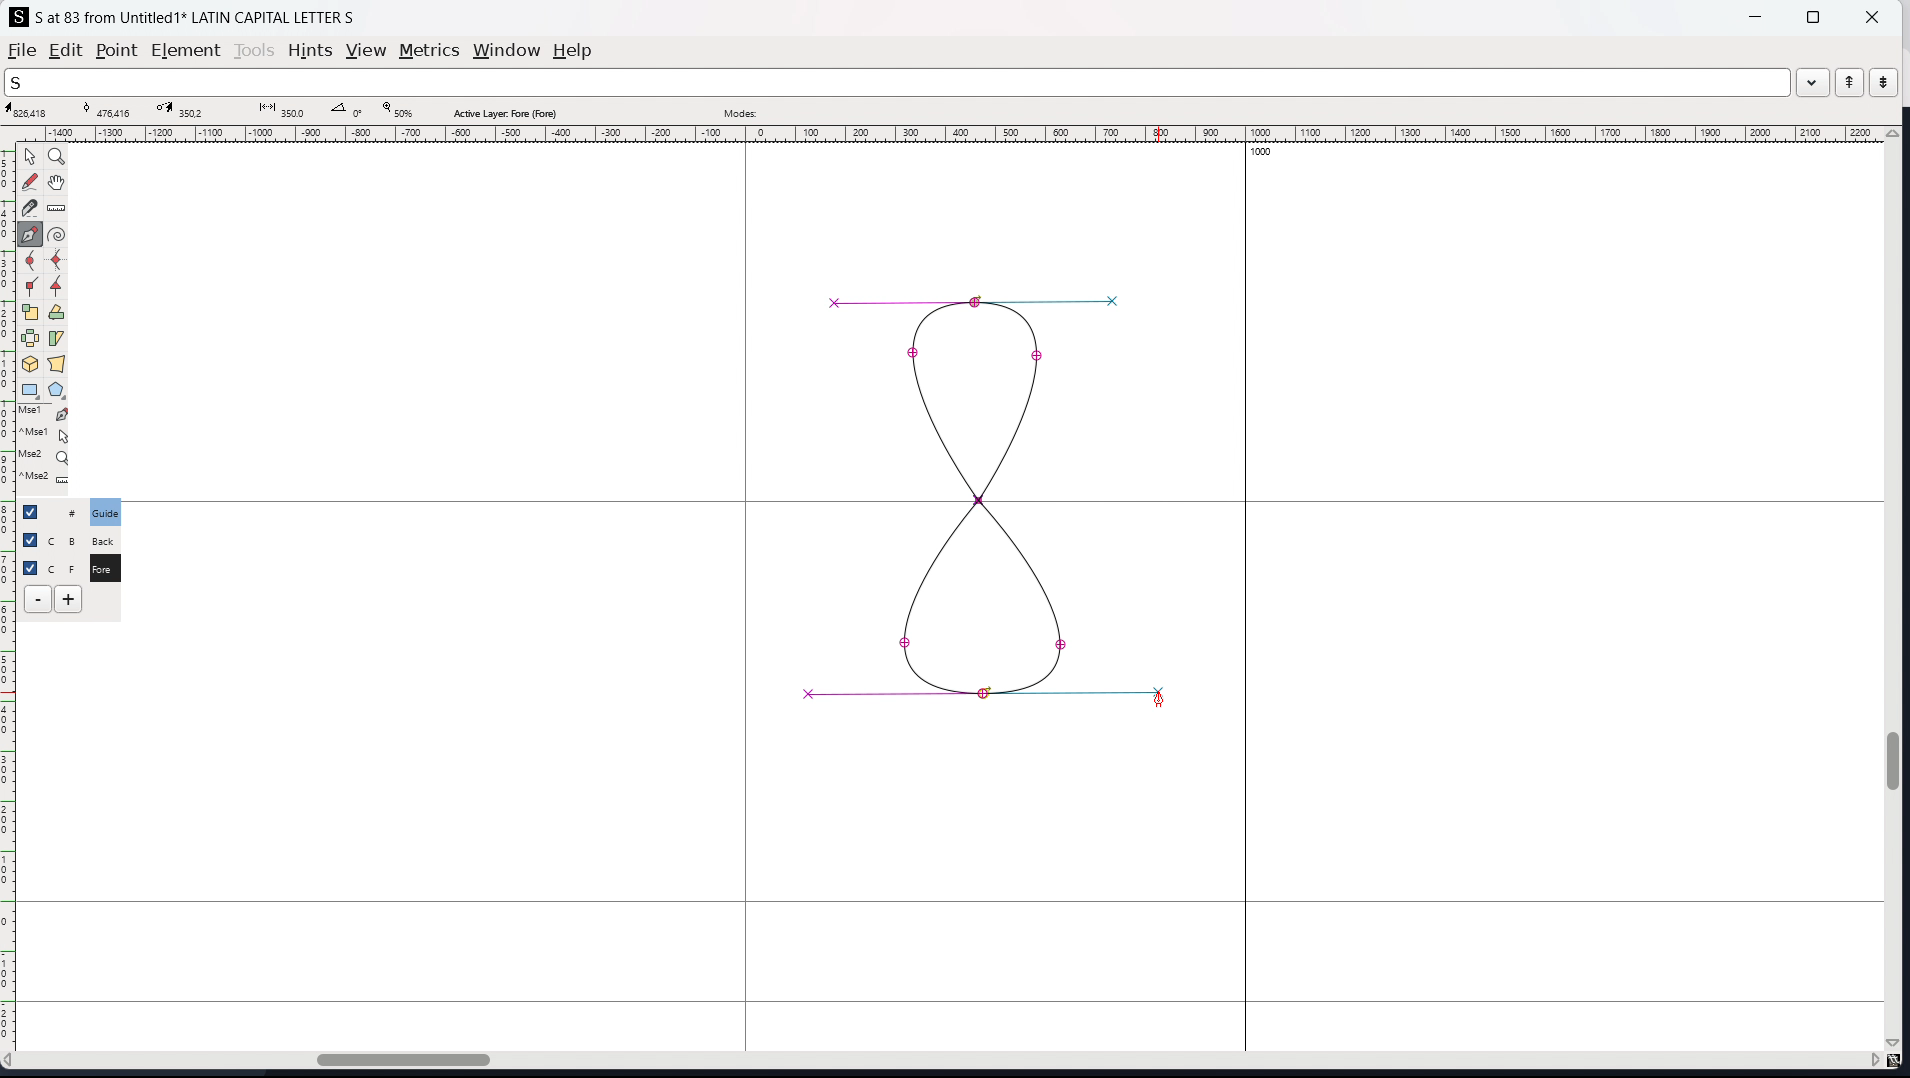 Image resolution: width=1910 pixels, height=1078 pixels. I want to click on curve point coordinate, so click(113, 110).